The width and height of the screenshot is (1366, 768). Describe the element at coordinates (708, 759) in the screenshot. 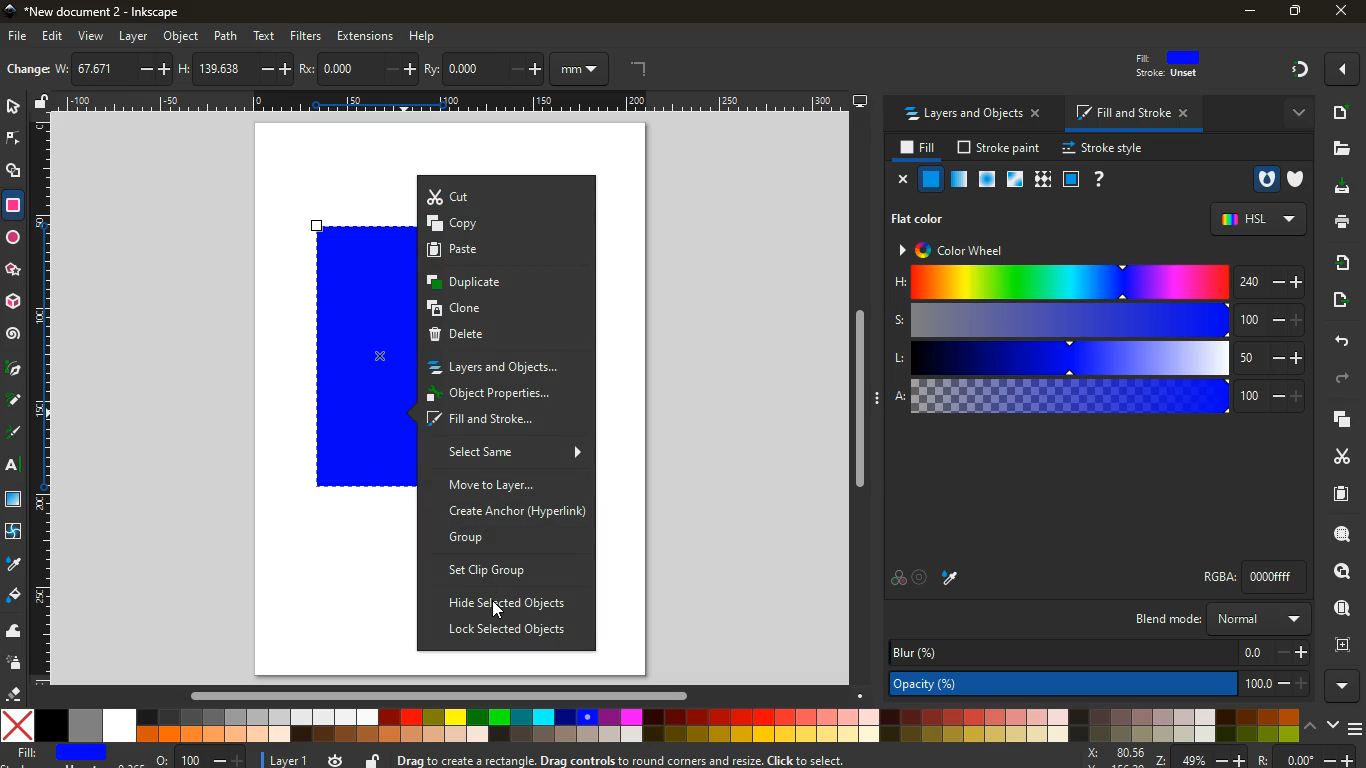

I see `message` at that location.